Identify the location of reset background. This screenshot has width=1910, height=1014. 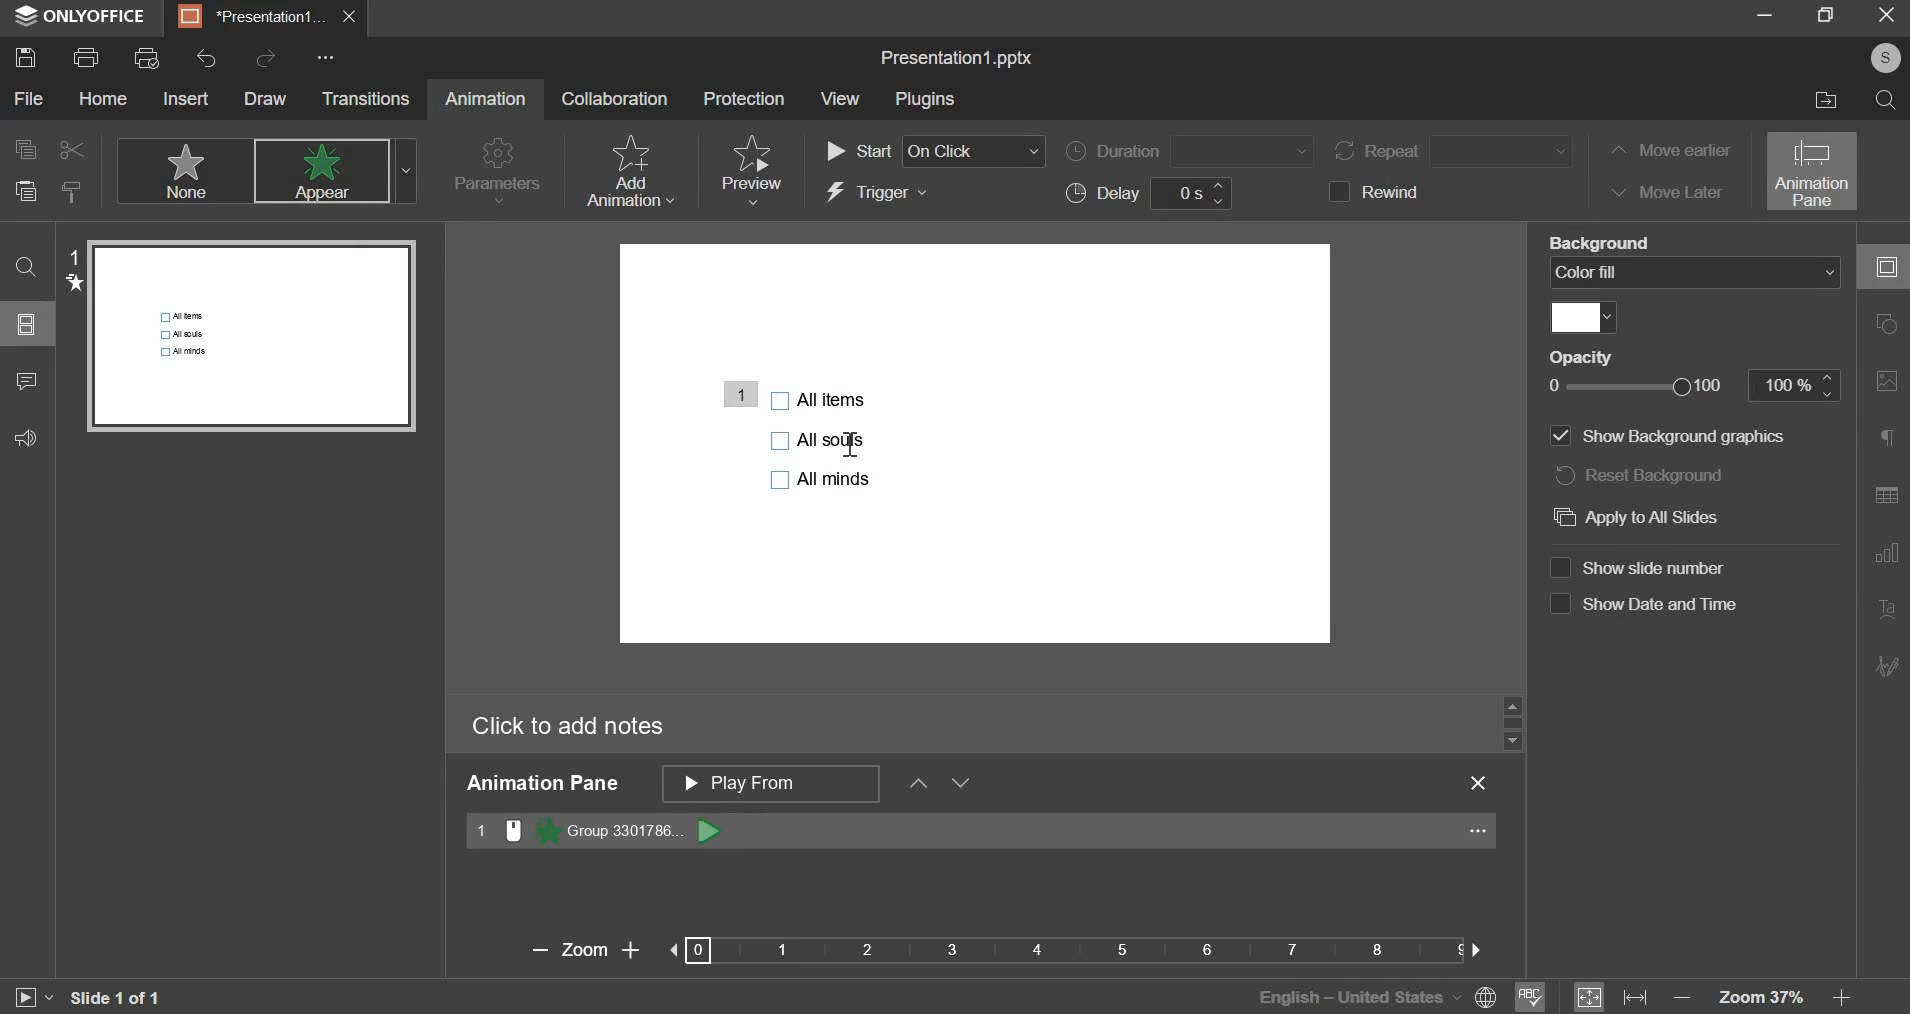
(1653, 476).